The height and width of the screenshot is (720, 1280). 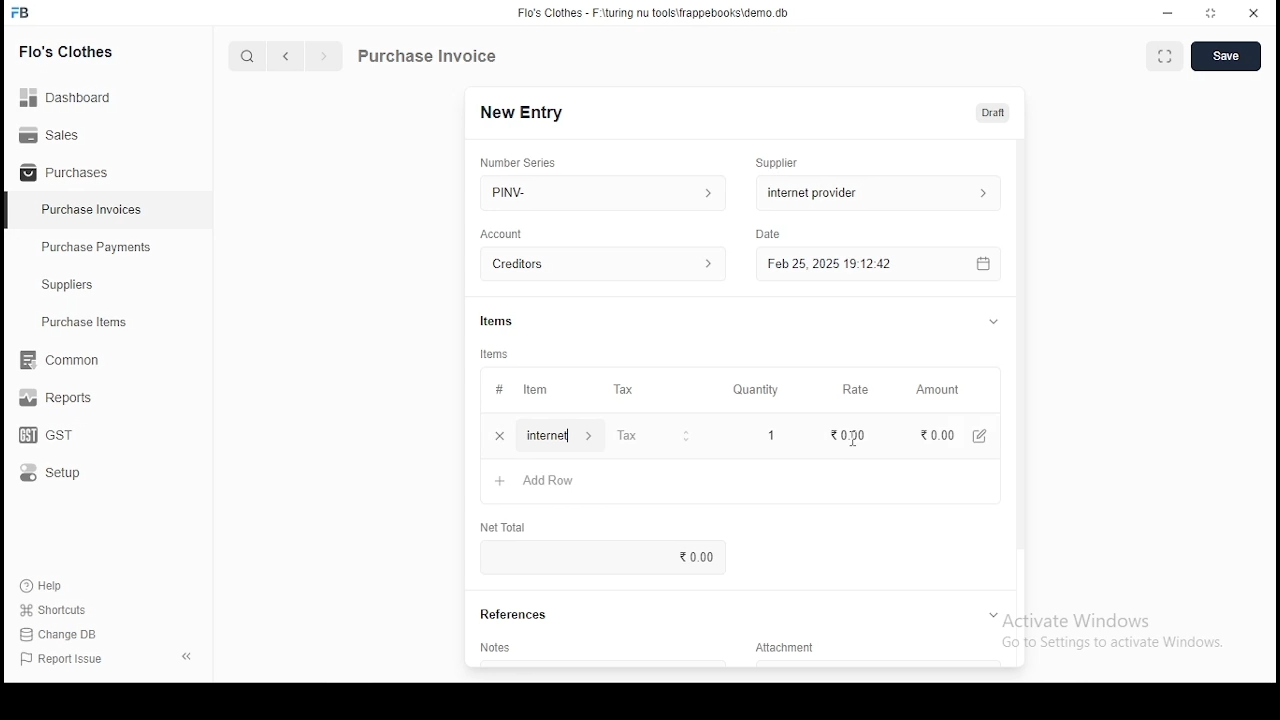 What do you see at coordinates (499, 437) in the screenshot?
I see `+` at bounding box center [499, 437].